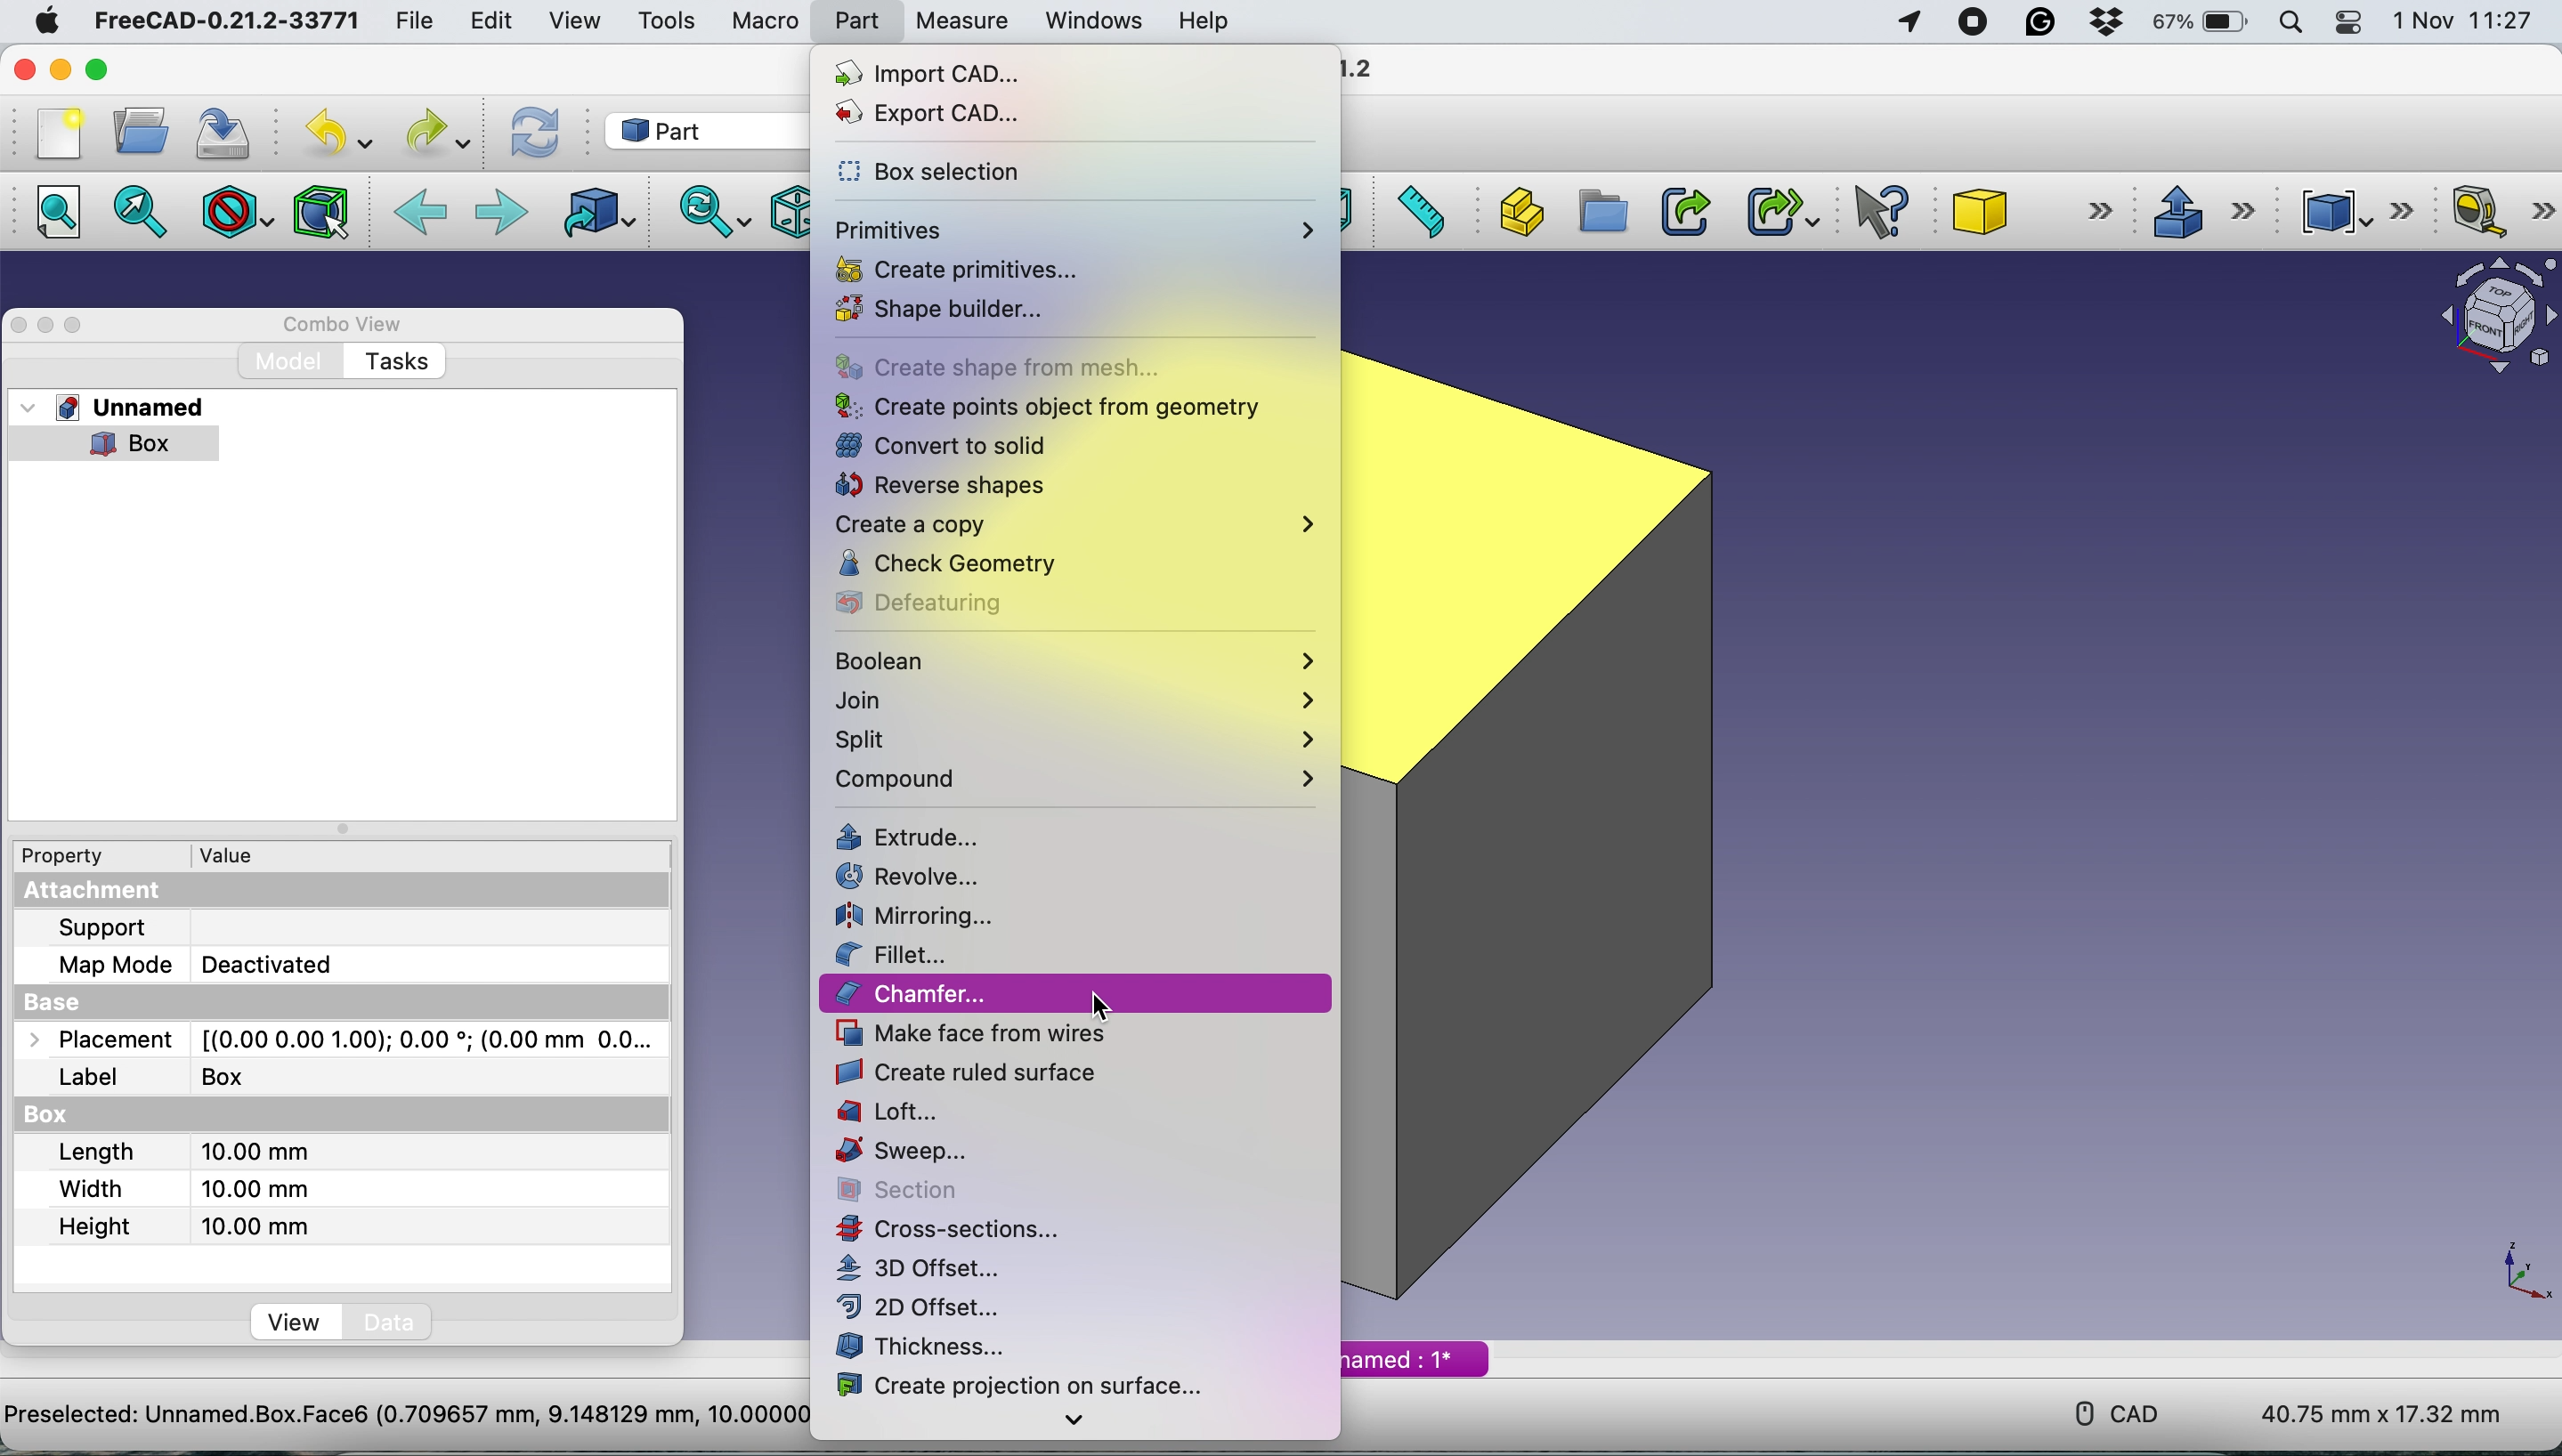  Describe the element at coordinates (388, 1324) in the screenshot. I see `data` at that location.